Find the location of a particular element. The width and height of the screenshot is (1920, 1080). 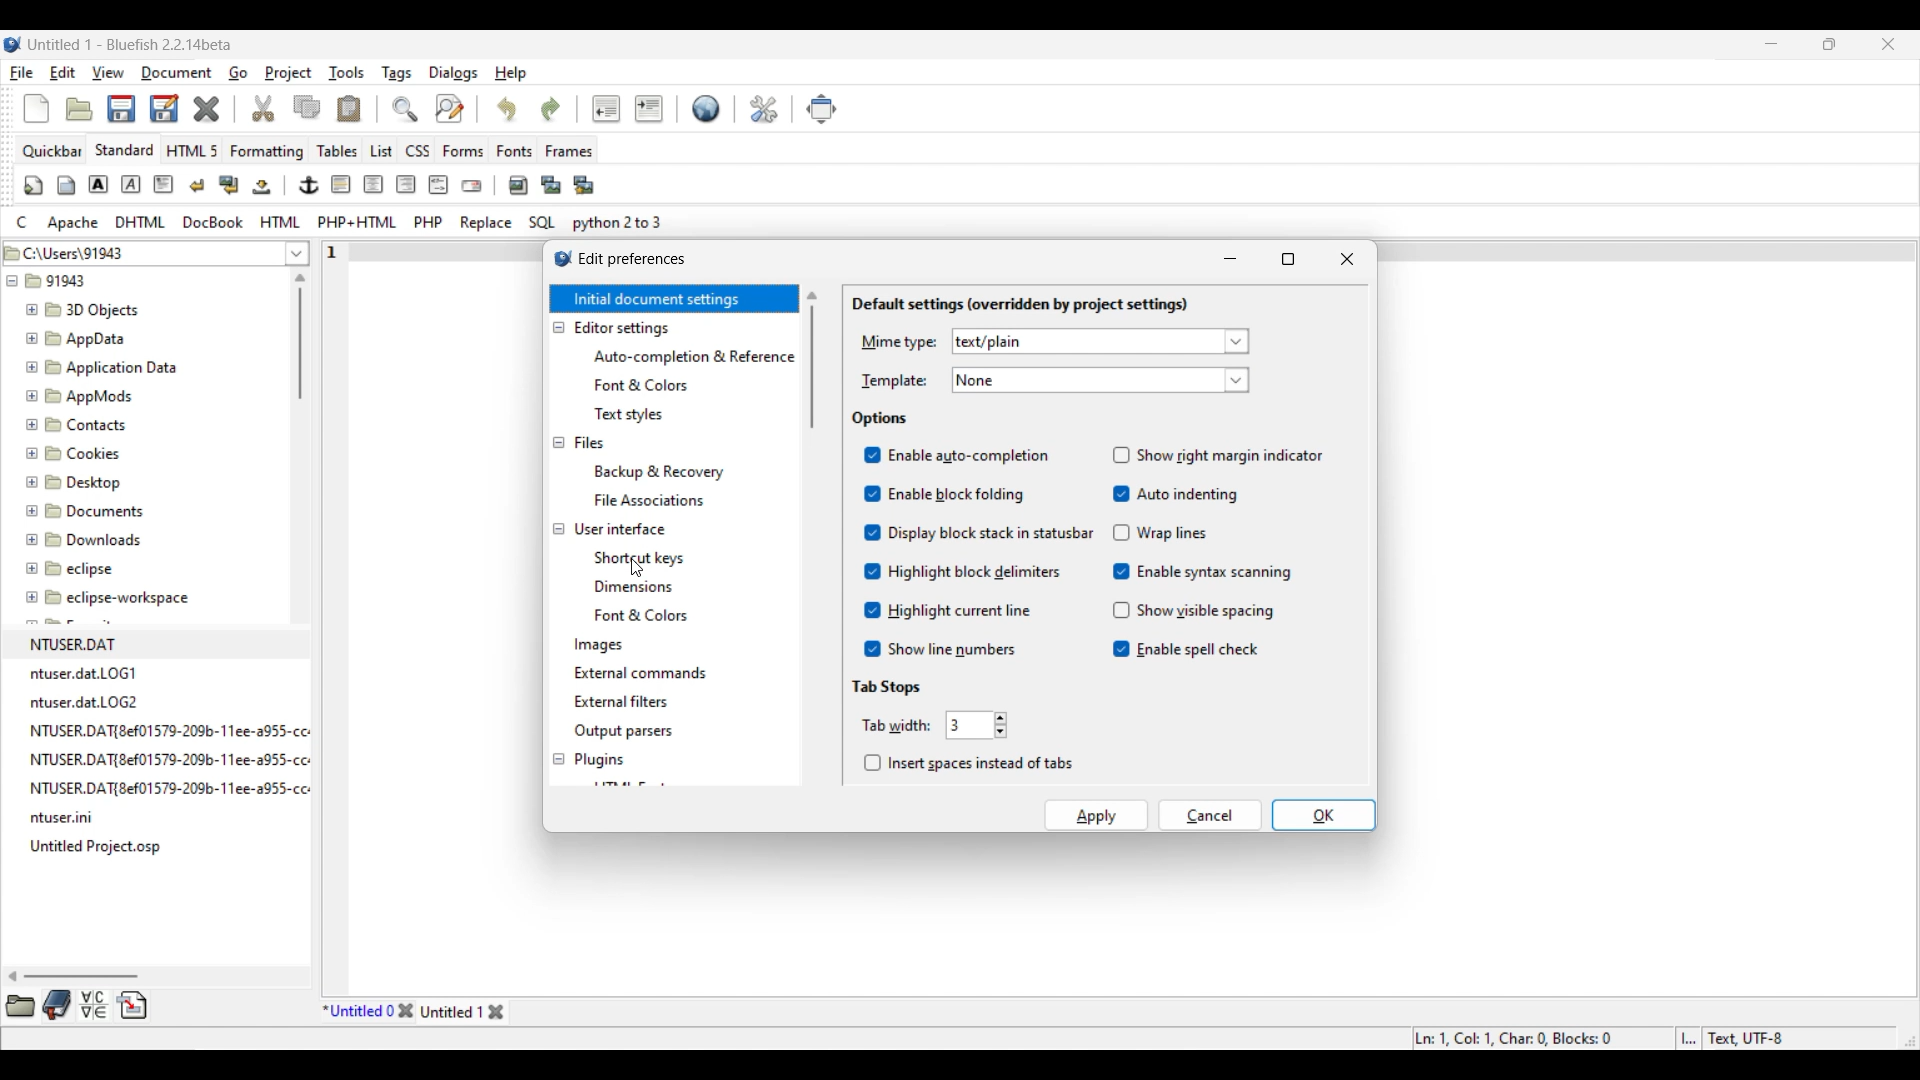

Fonts is located at coordinates (515, 150).